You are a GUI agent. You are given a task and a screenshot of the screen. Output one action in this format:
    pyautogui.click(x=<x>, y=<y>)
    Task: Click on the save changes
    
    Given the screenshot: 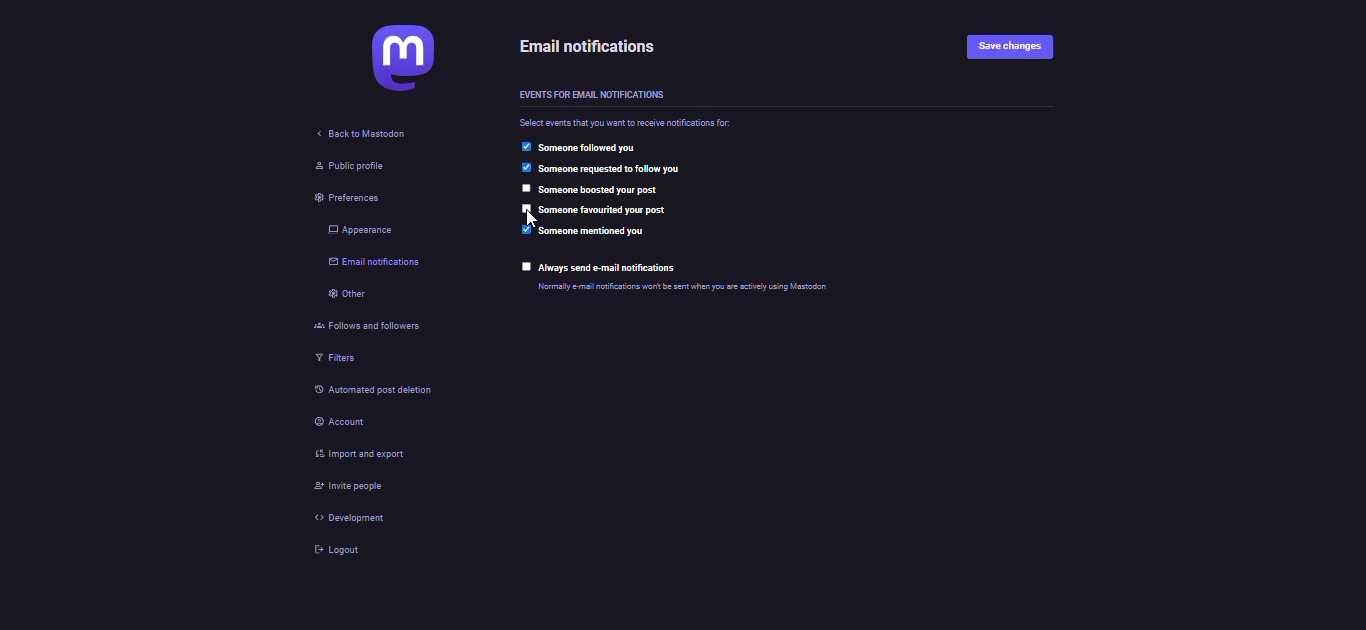 What is the action you would take?
    pyautogui.click(x=1009, y=48)
    